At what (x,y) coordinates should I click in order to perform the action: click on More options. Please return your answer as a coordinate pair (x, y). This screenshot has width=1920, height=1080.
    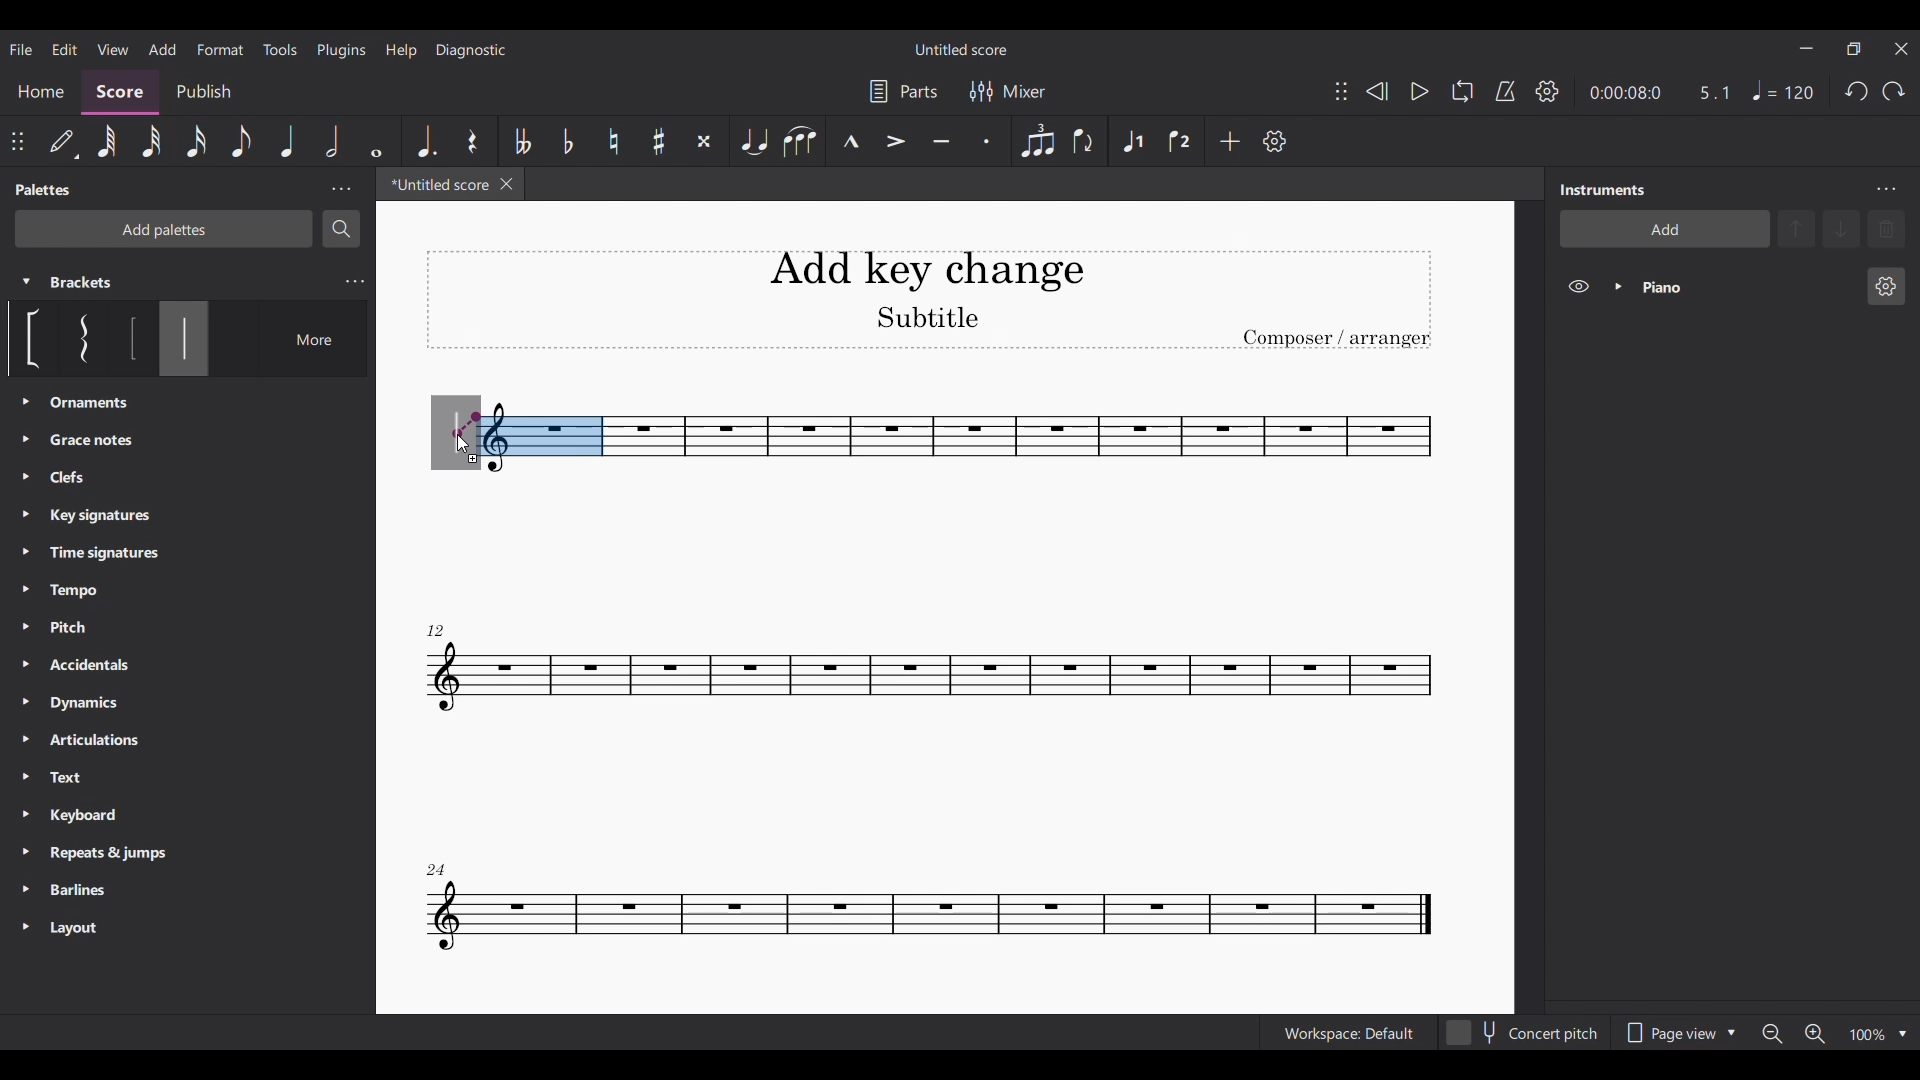
    Looking at the image, I should click on (301, 339).